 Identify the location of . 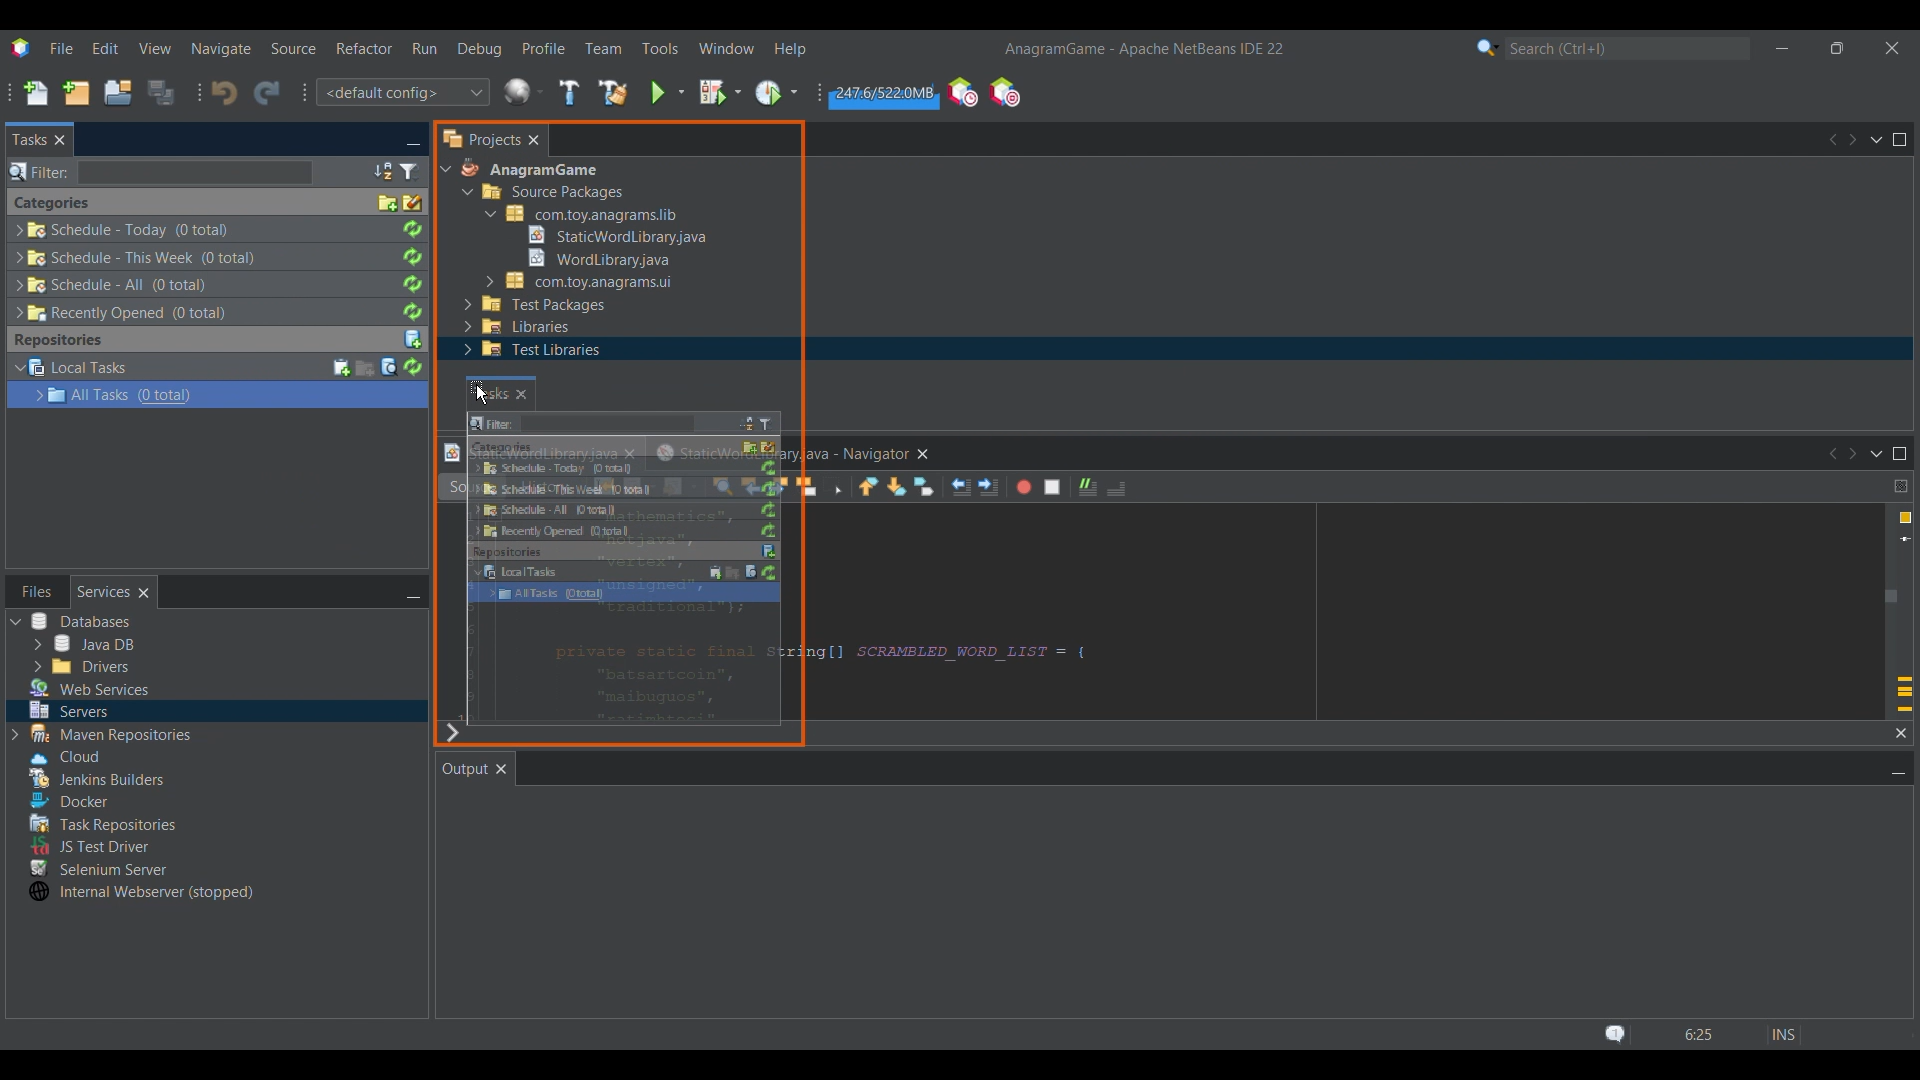
(60, 754).